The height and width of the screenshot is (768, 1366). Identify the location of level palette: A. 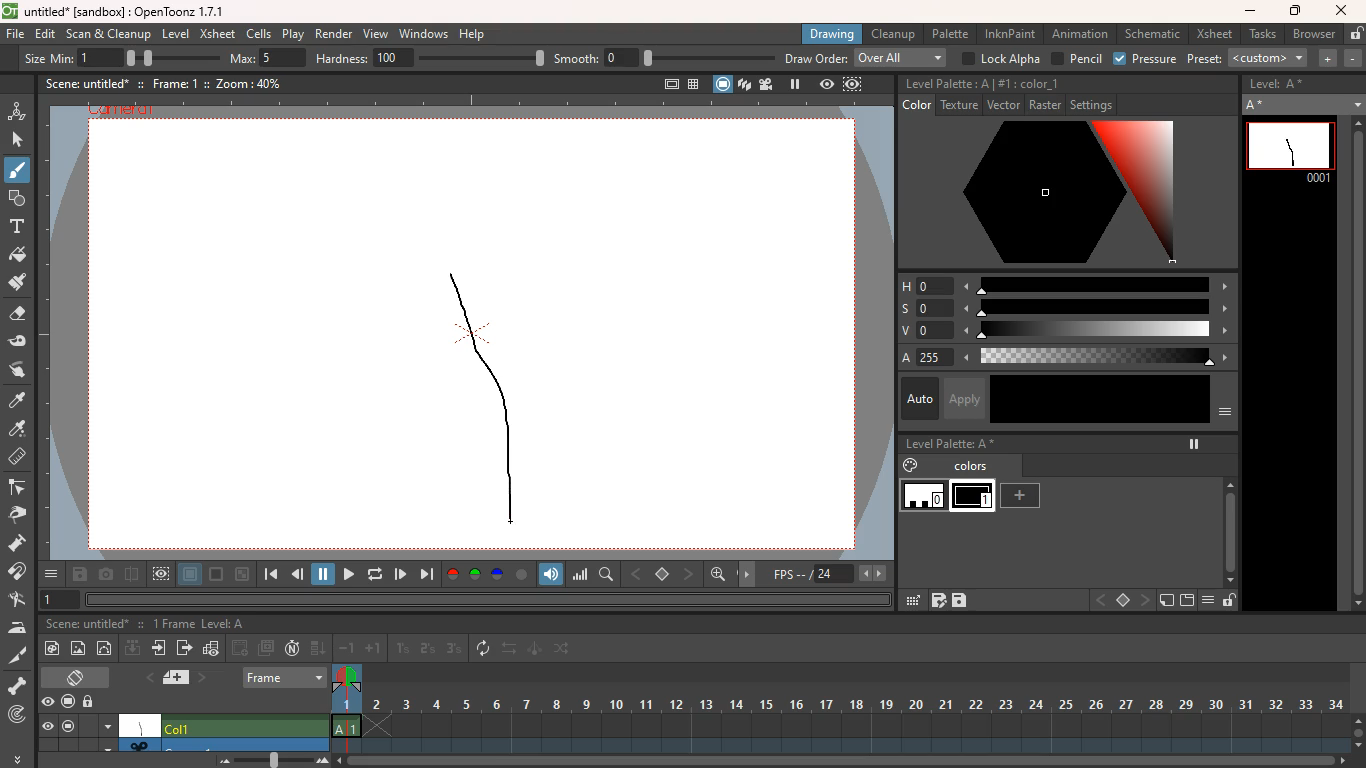
(947, 84).